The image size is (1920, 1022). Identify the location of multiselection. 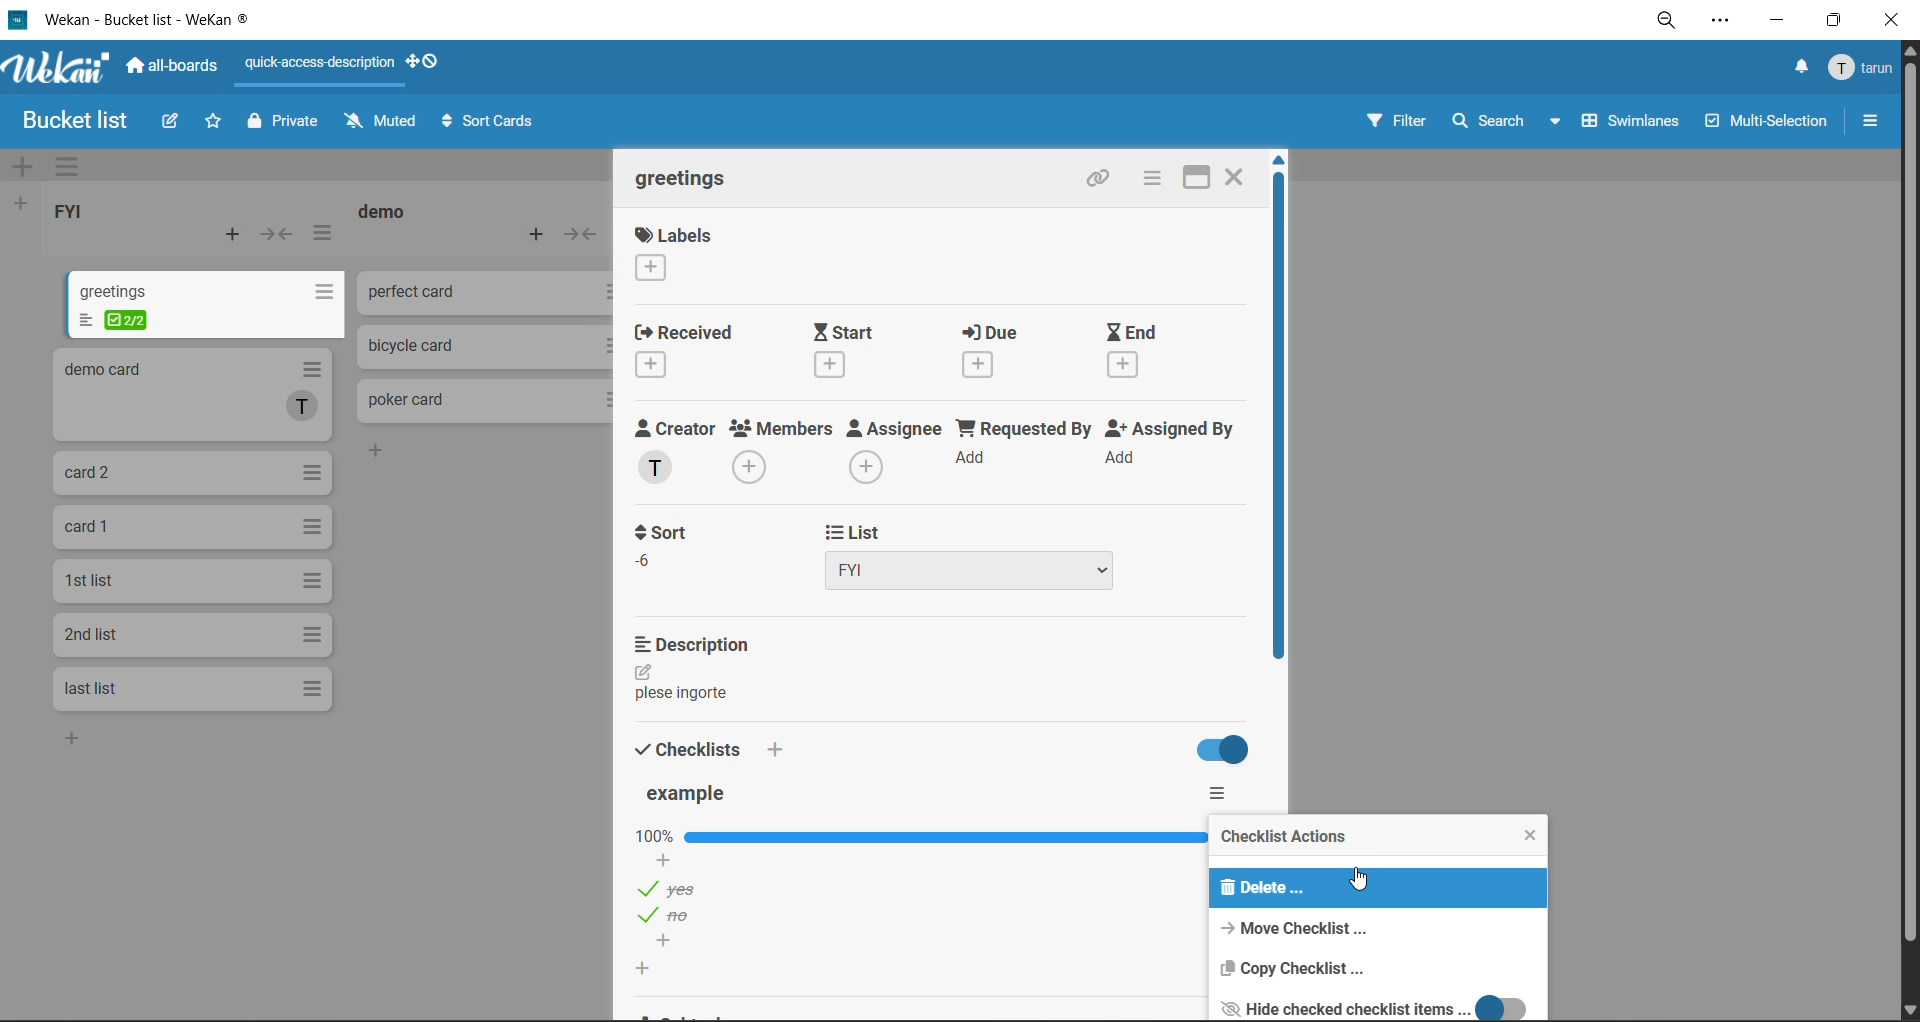
(1770, 119).